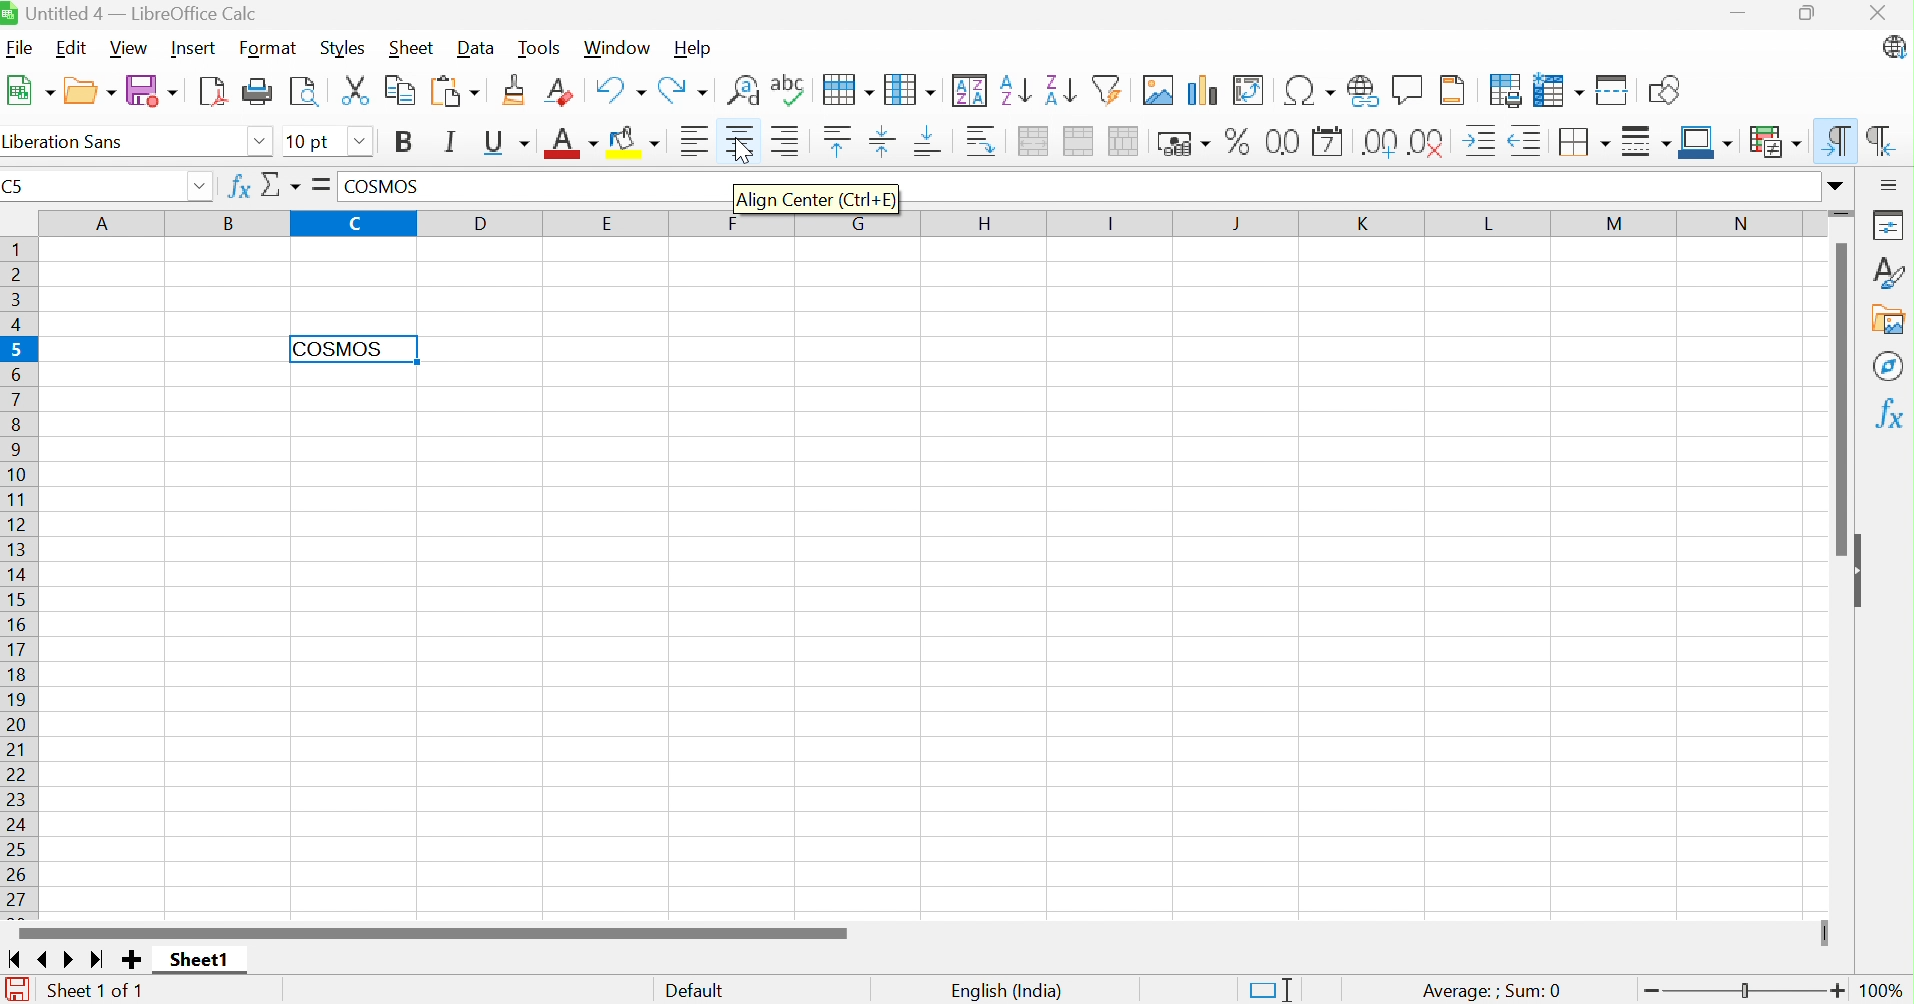 The height and width of the screenshot is (1004, 1914). Describe the element at coordinates (517, 90) in the screenshot. I see `Clone Formatting` at that location.